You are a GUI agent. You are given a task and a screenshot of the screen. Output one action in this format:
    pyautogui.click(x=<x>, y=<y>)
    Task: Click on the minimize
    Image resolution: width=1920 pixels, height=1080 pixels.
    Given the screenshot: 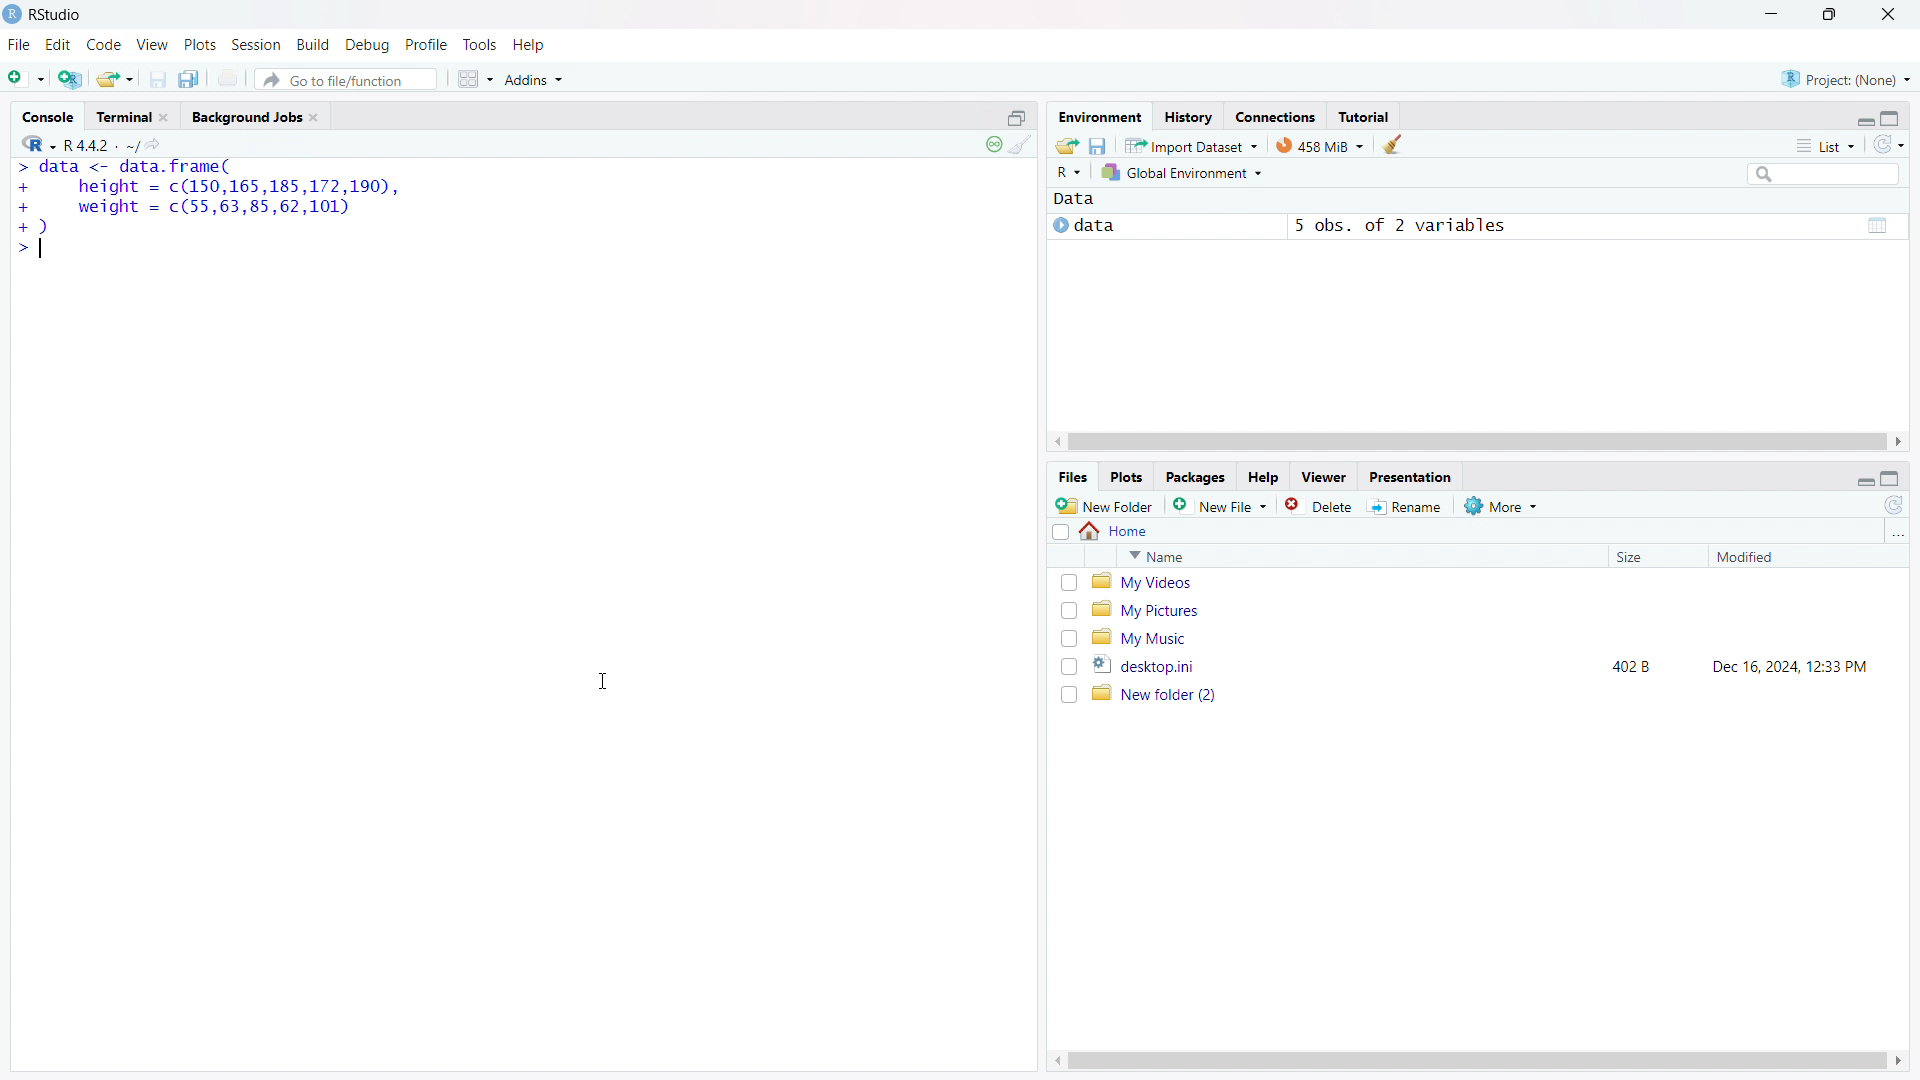 What is the action you would take?
    pyautogui.click(x=1768, y=15)
    